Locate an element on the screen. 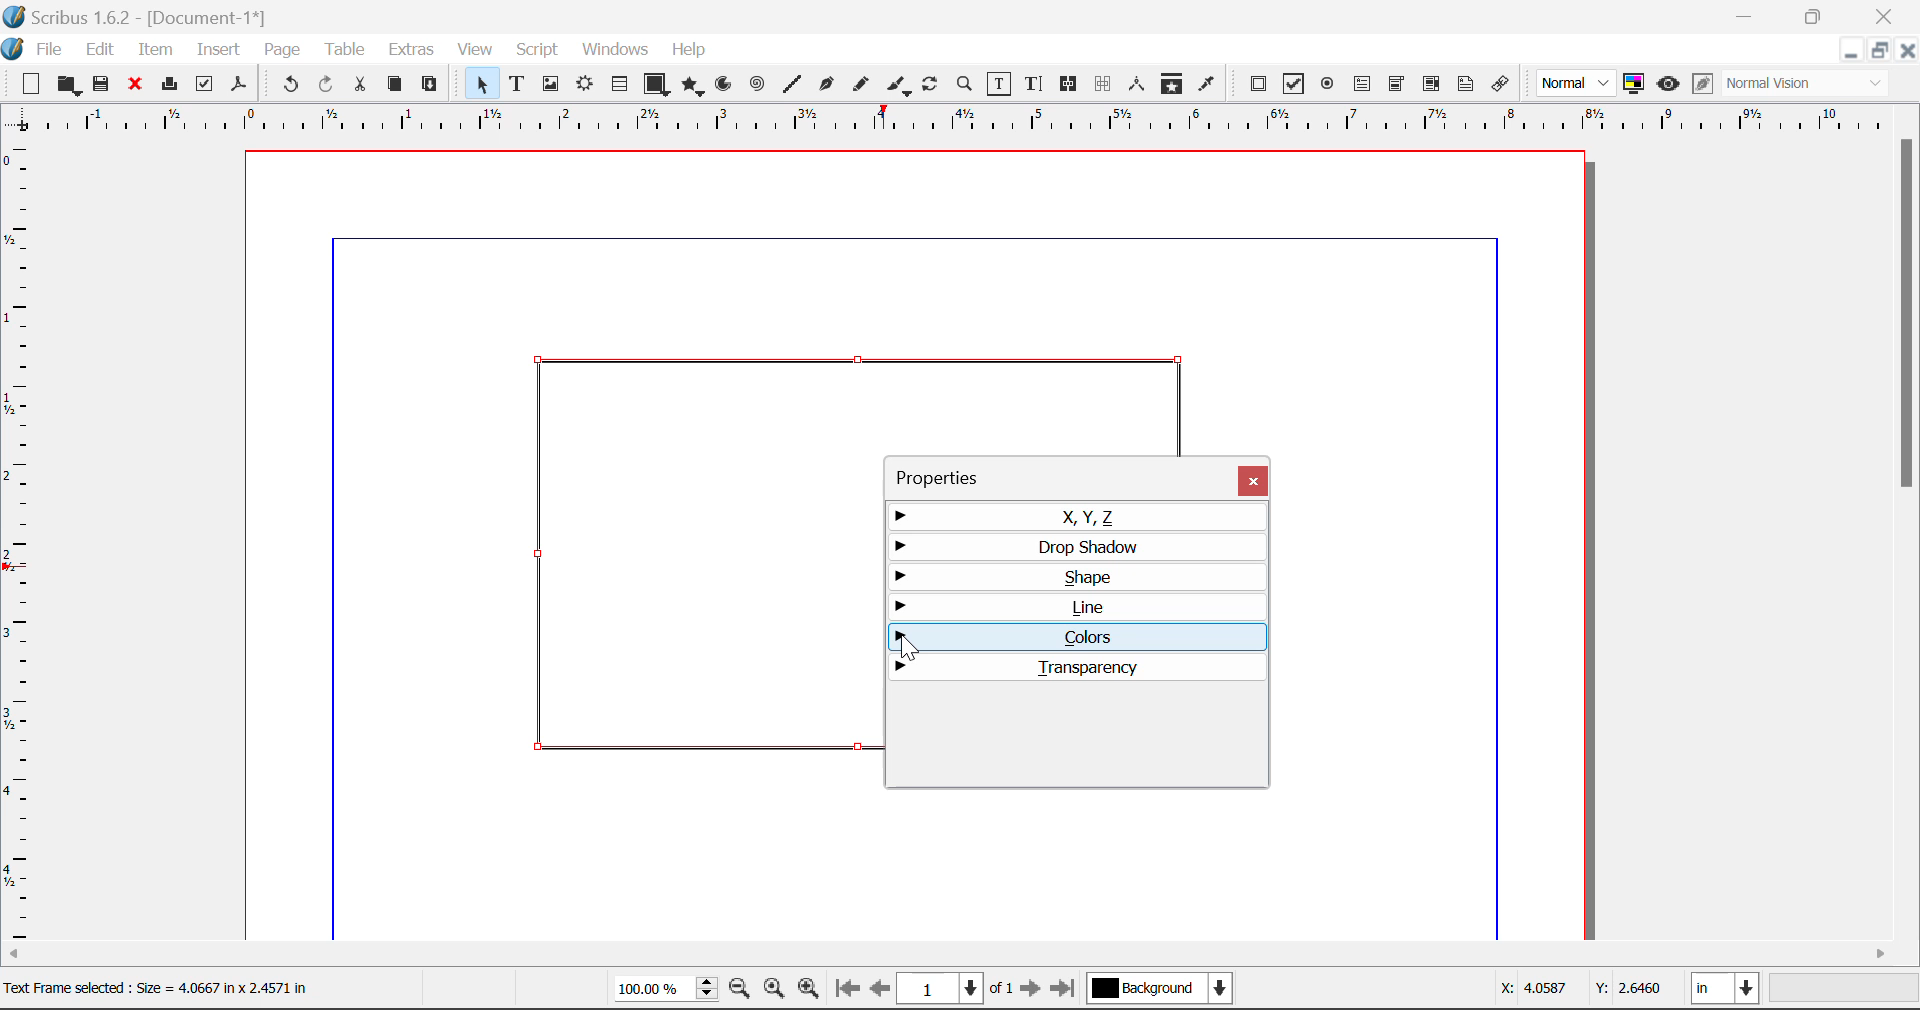 This screenshot has width=1920, height=1010. Extras is located at coordinates (413, 50).